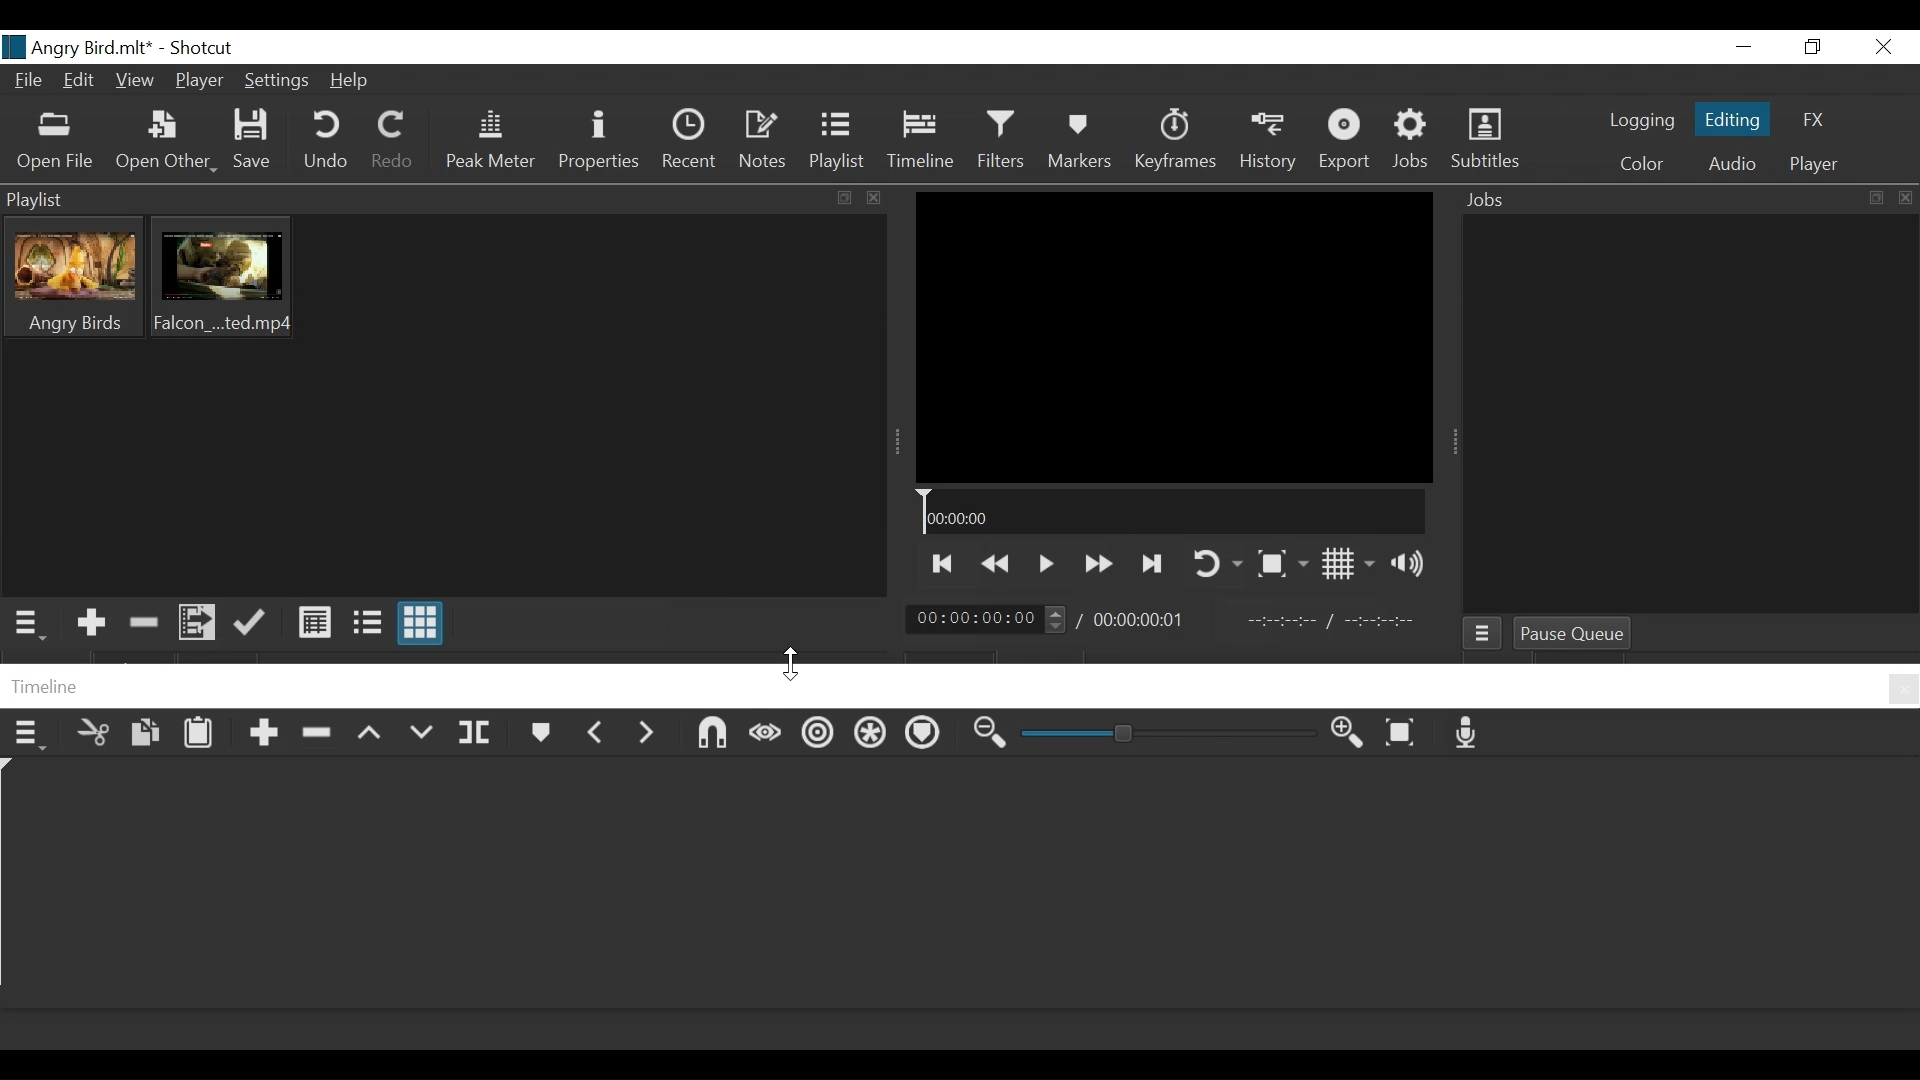 Image resolution: width=1920 pixels, height=1080 pixels. Describe the element at coordinates (1217, 563) in the screenshot. I see `Toggle player on looping` at that location.